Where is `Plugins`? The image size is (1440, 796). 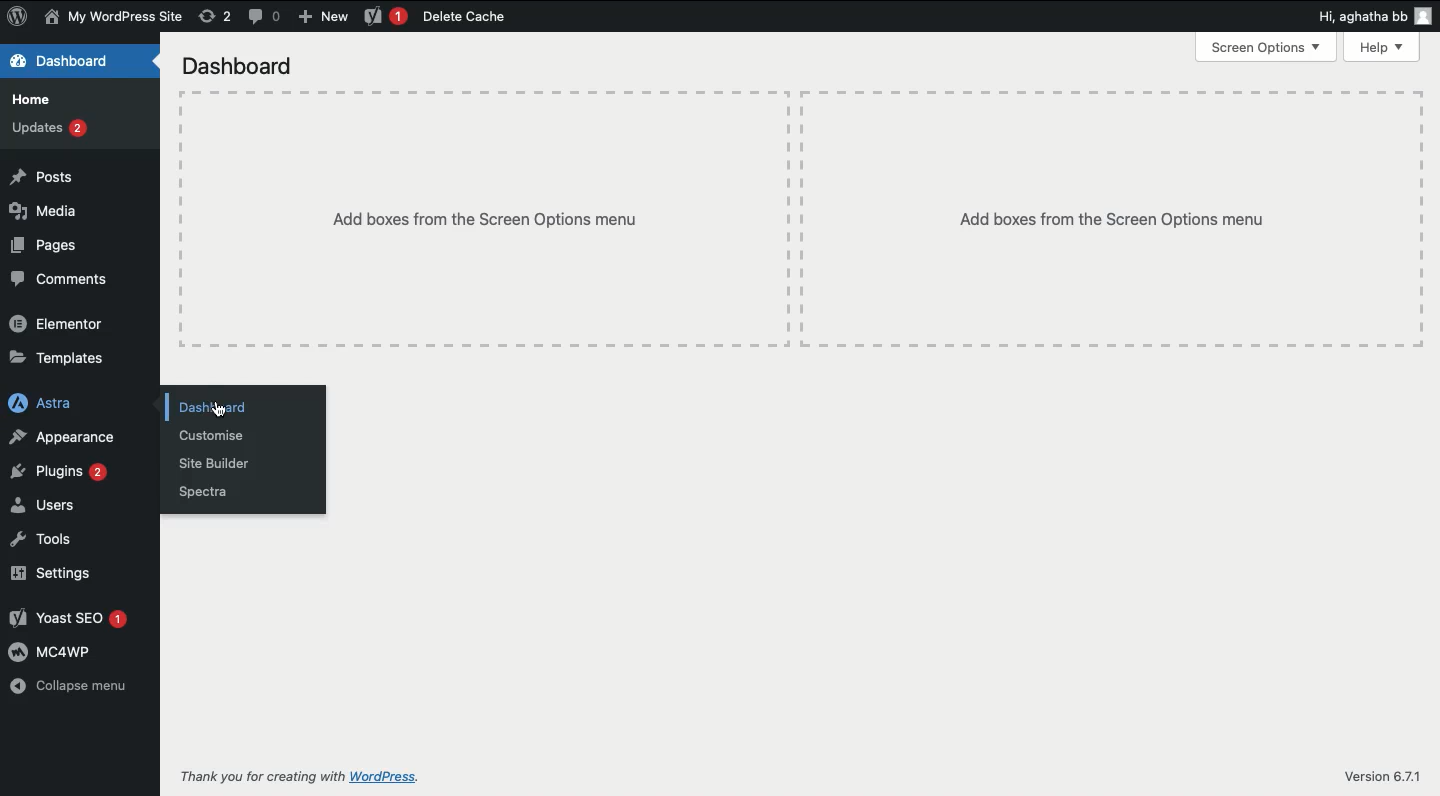 Plugins is located at coordinates (58, 471).